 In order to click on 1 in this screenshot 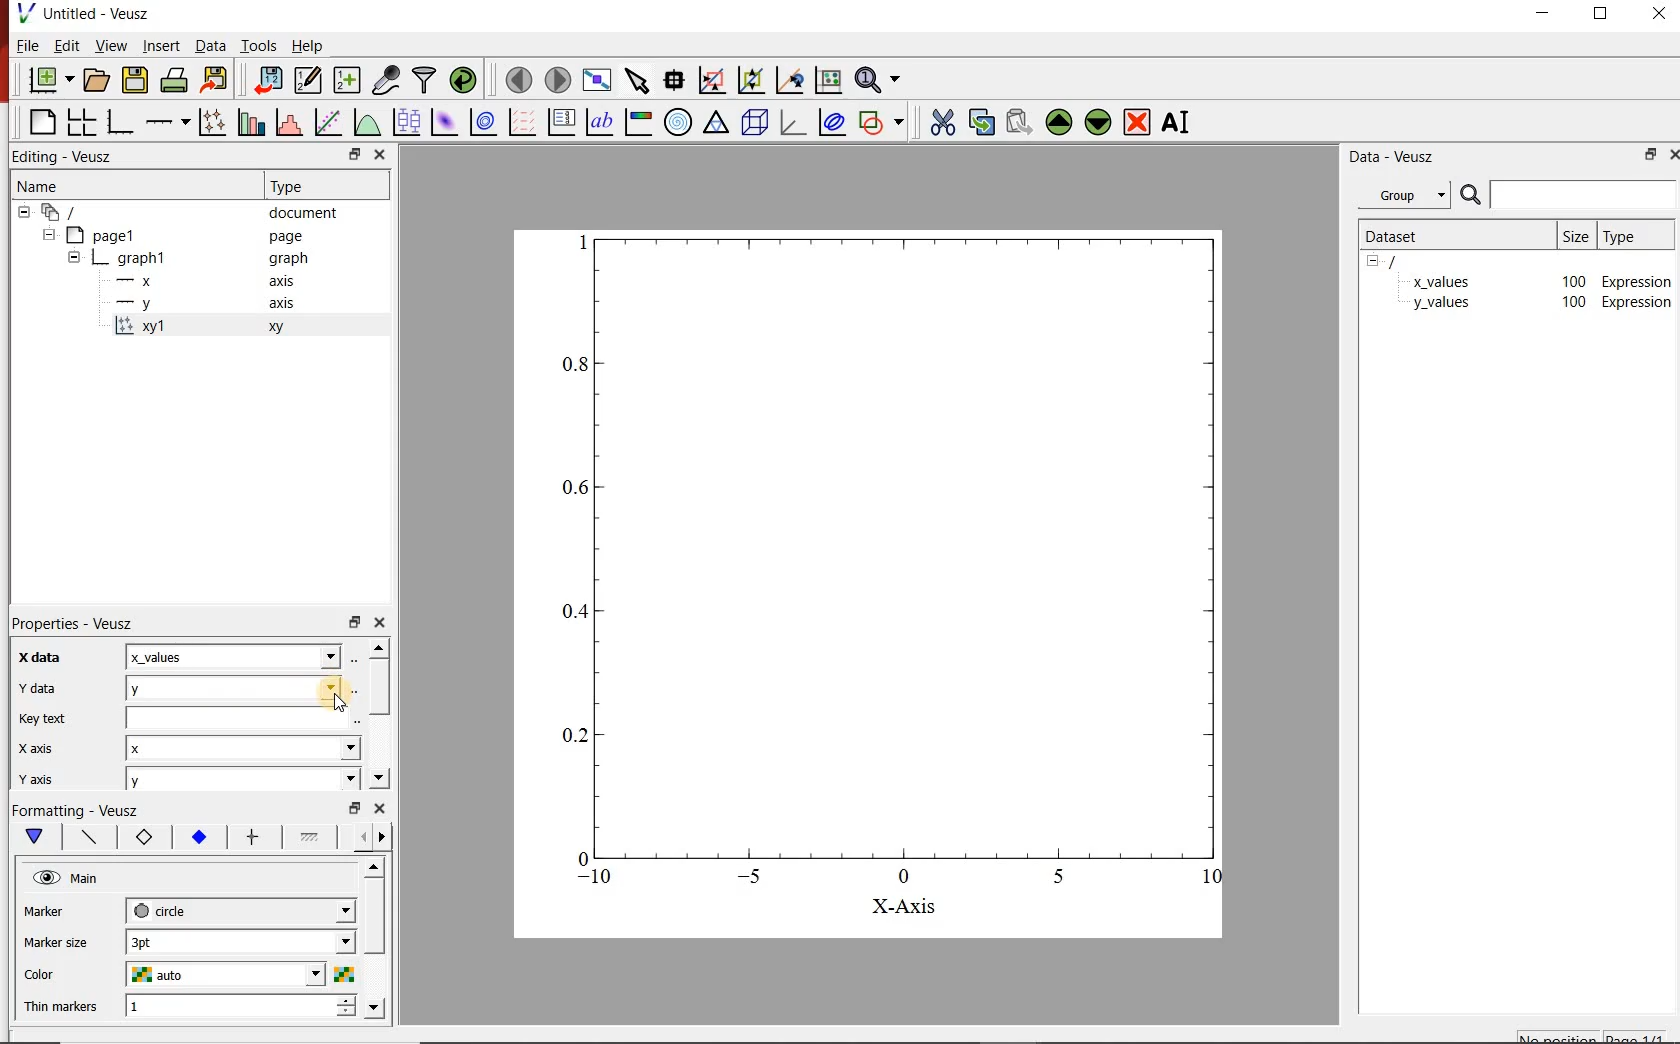, I will do `click(244, 1004)`.